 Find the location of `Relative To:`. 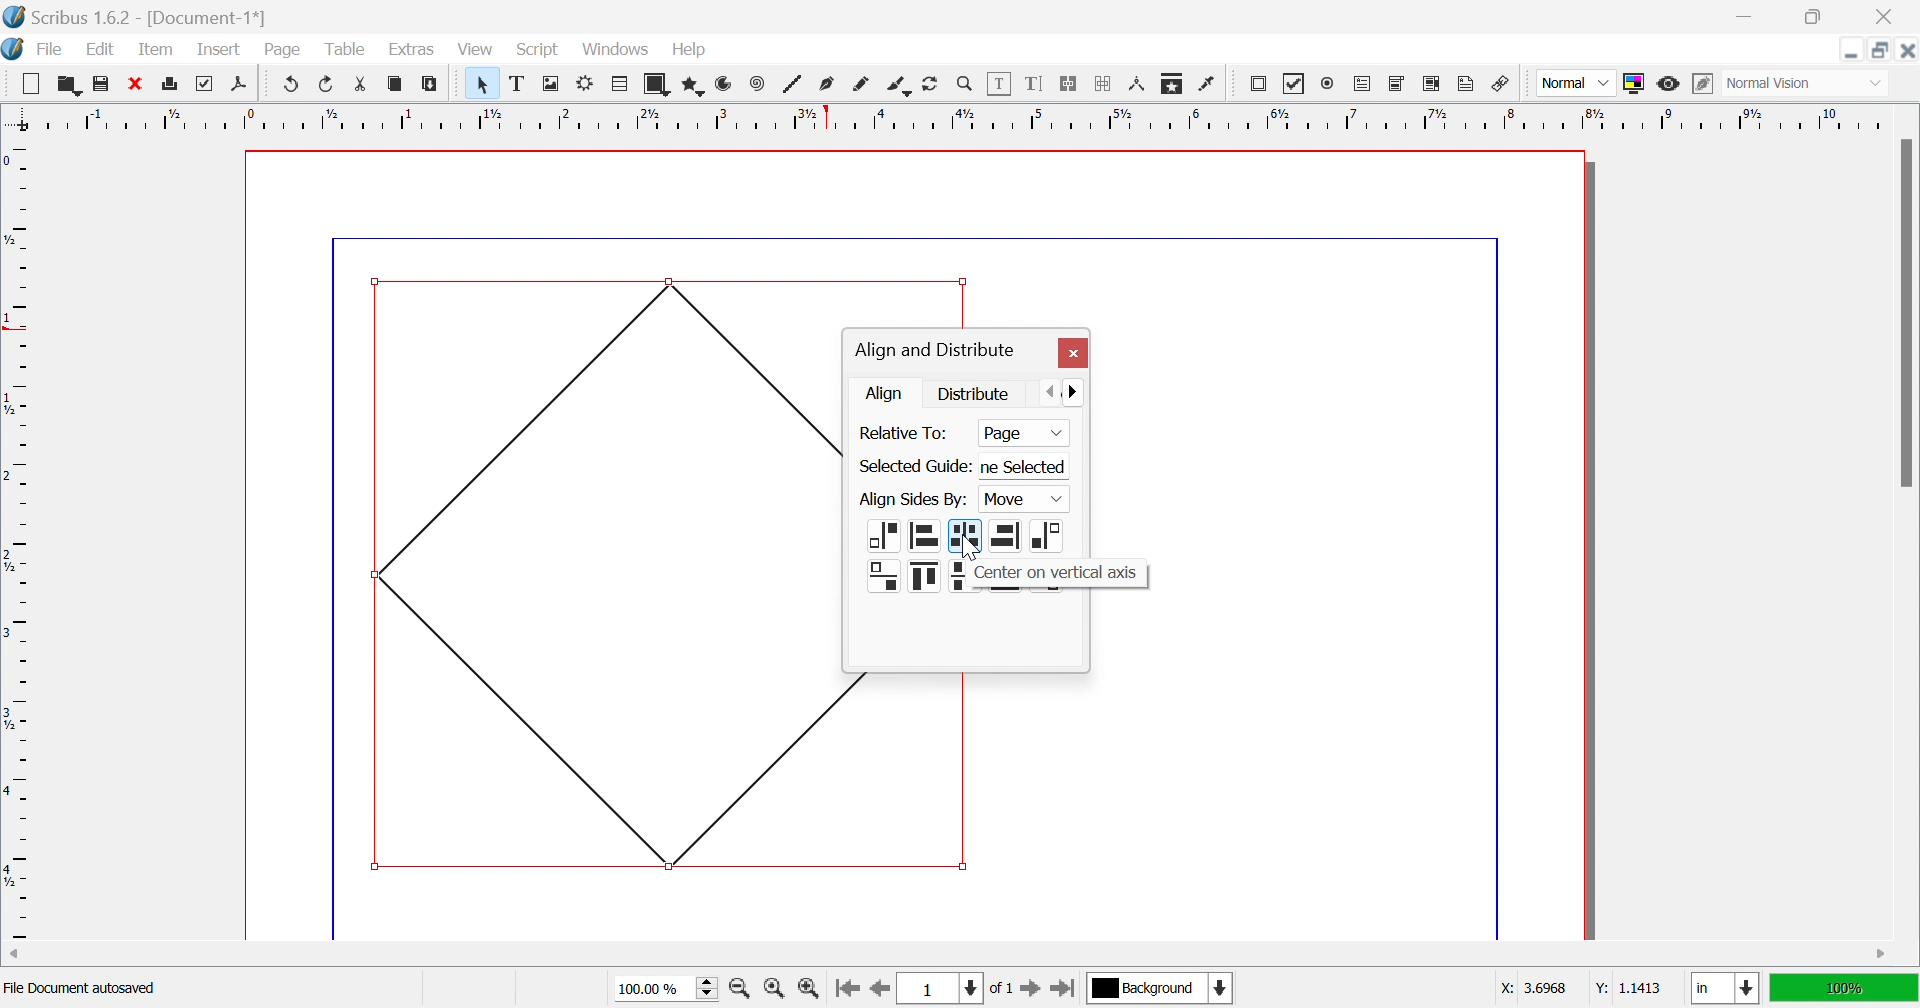

Relative To: is located at coordinates (907, 433).